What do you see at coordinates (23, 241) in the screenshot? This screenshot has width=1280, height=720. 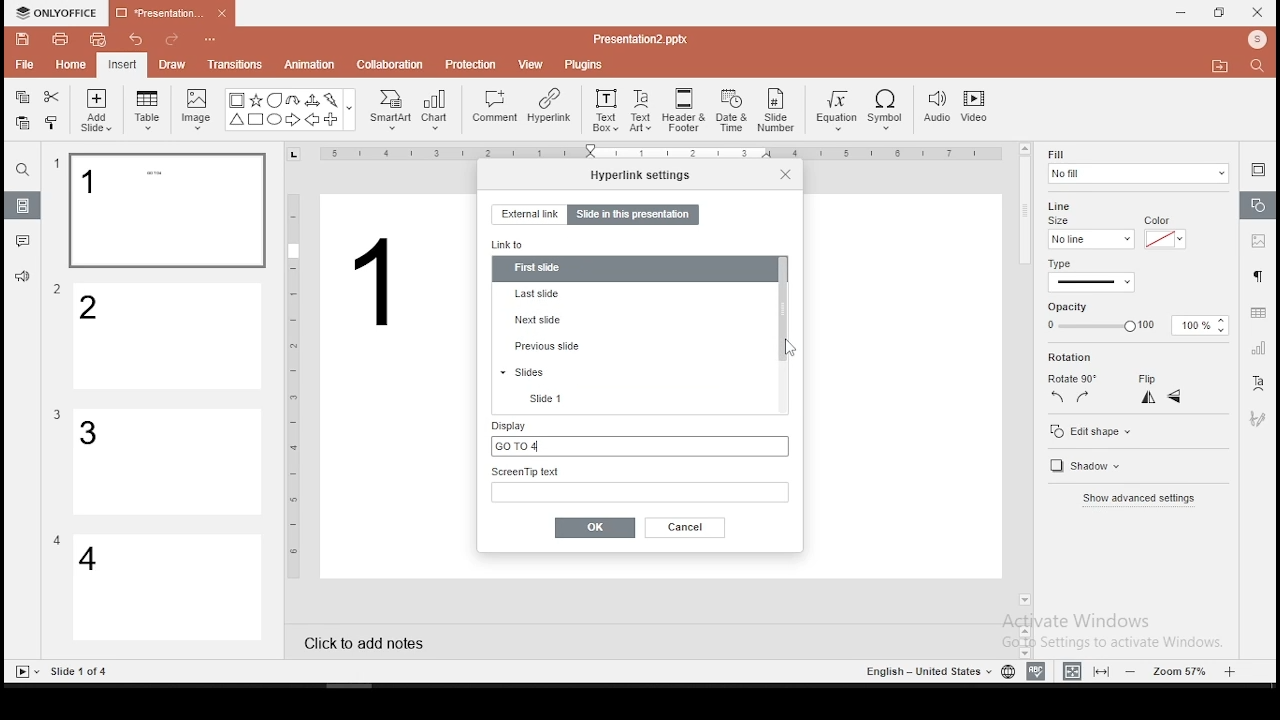 I see `comments` at bounding box center [23, 241].